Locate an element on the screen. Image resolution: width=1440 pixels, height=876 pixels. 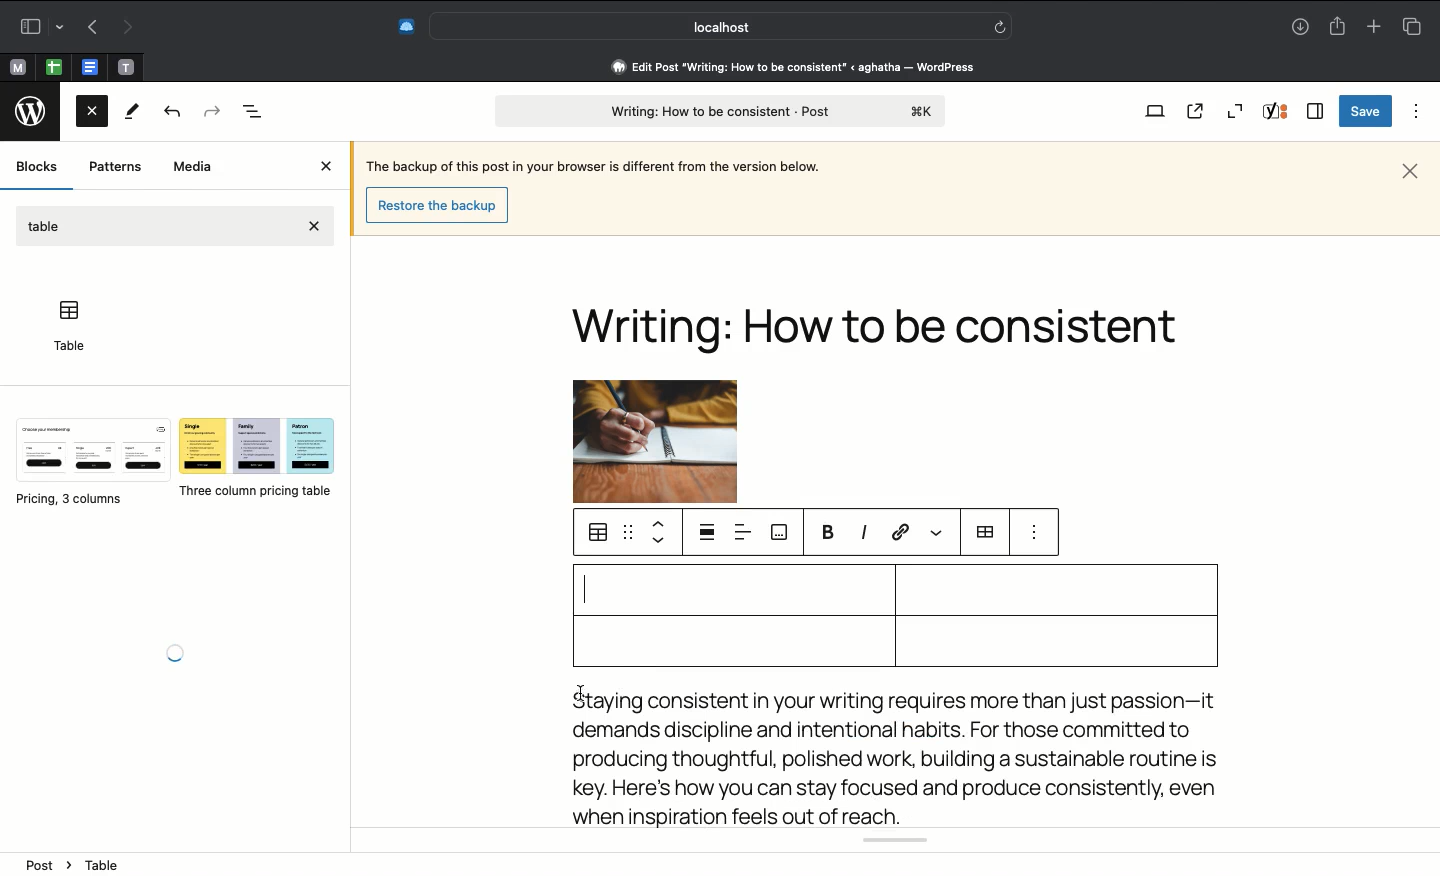
Patterns is located at coordinates (115, 167).